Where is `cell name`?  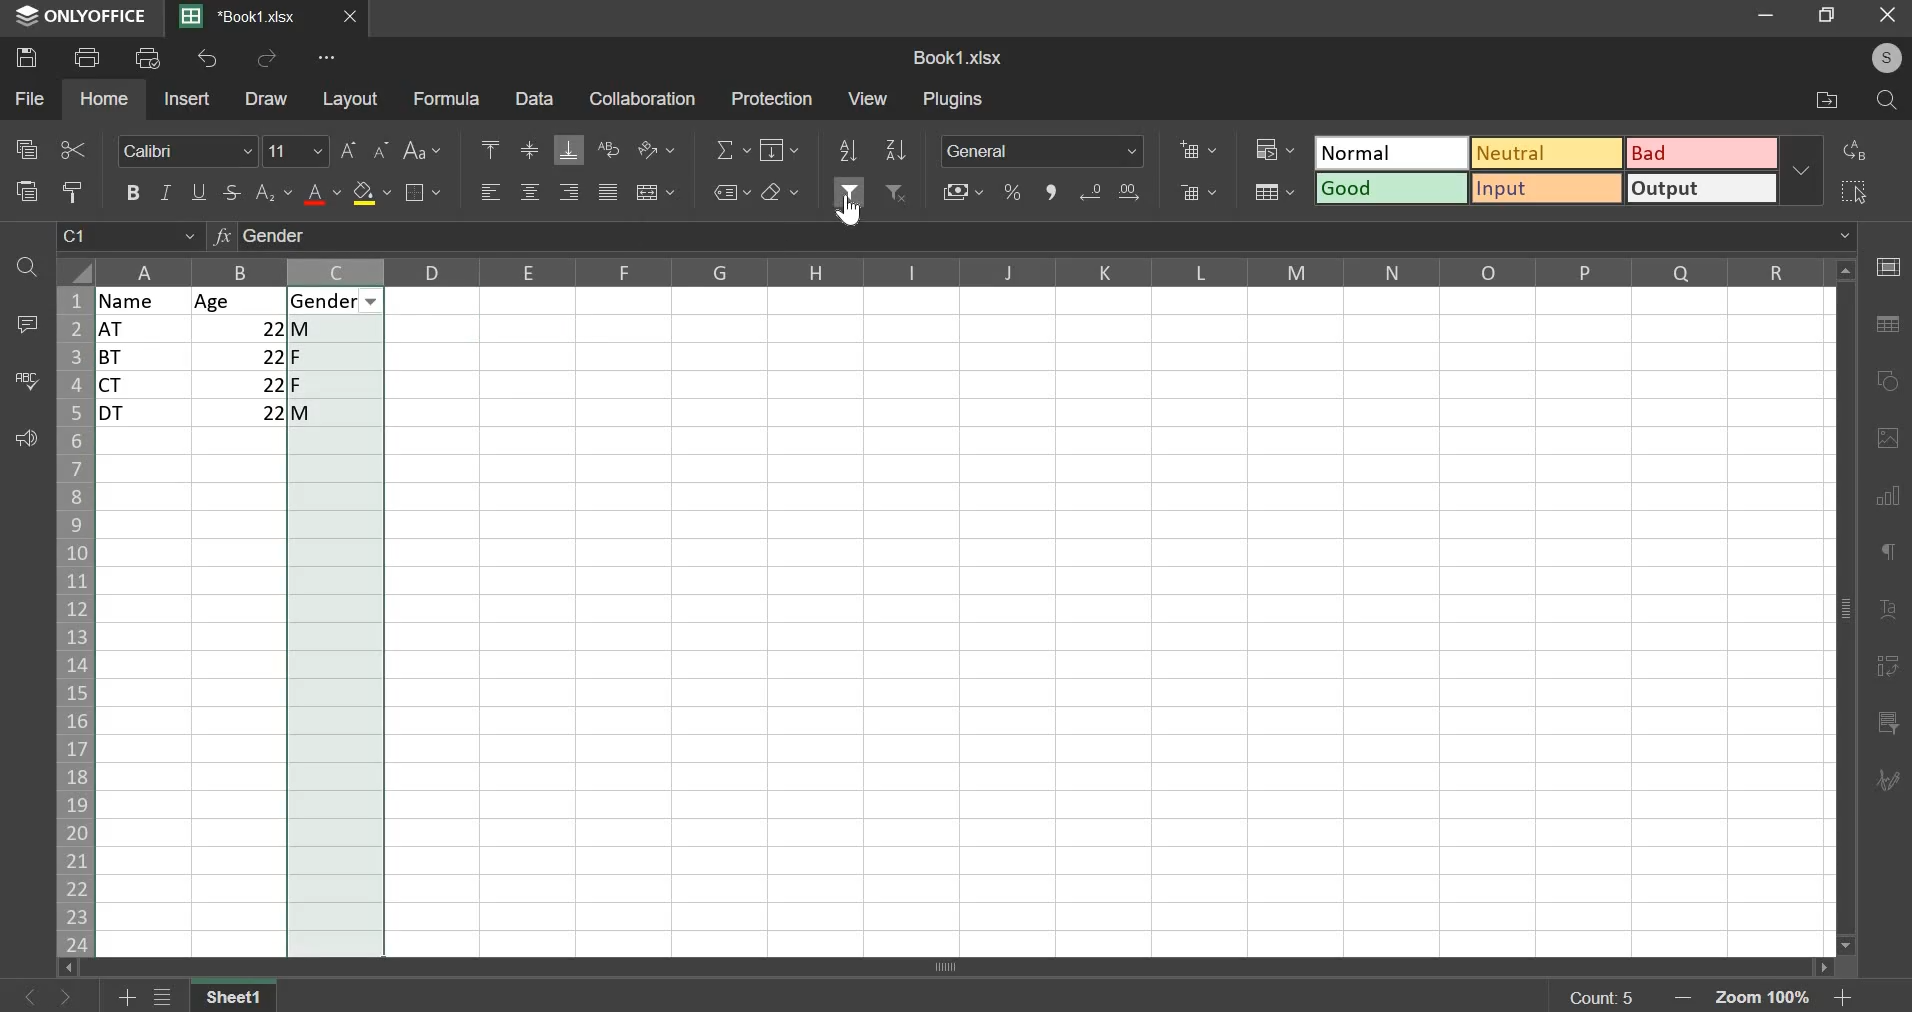
cell name is located at coordinates (130, 240).